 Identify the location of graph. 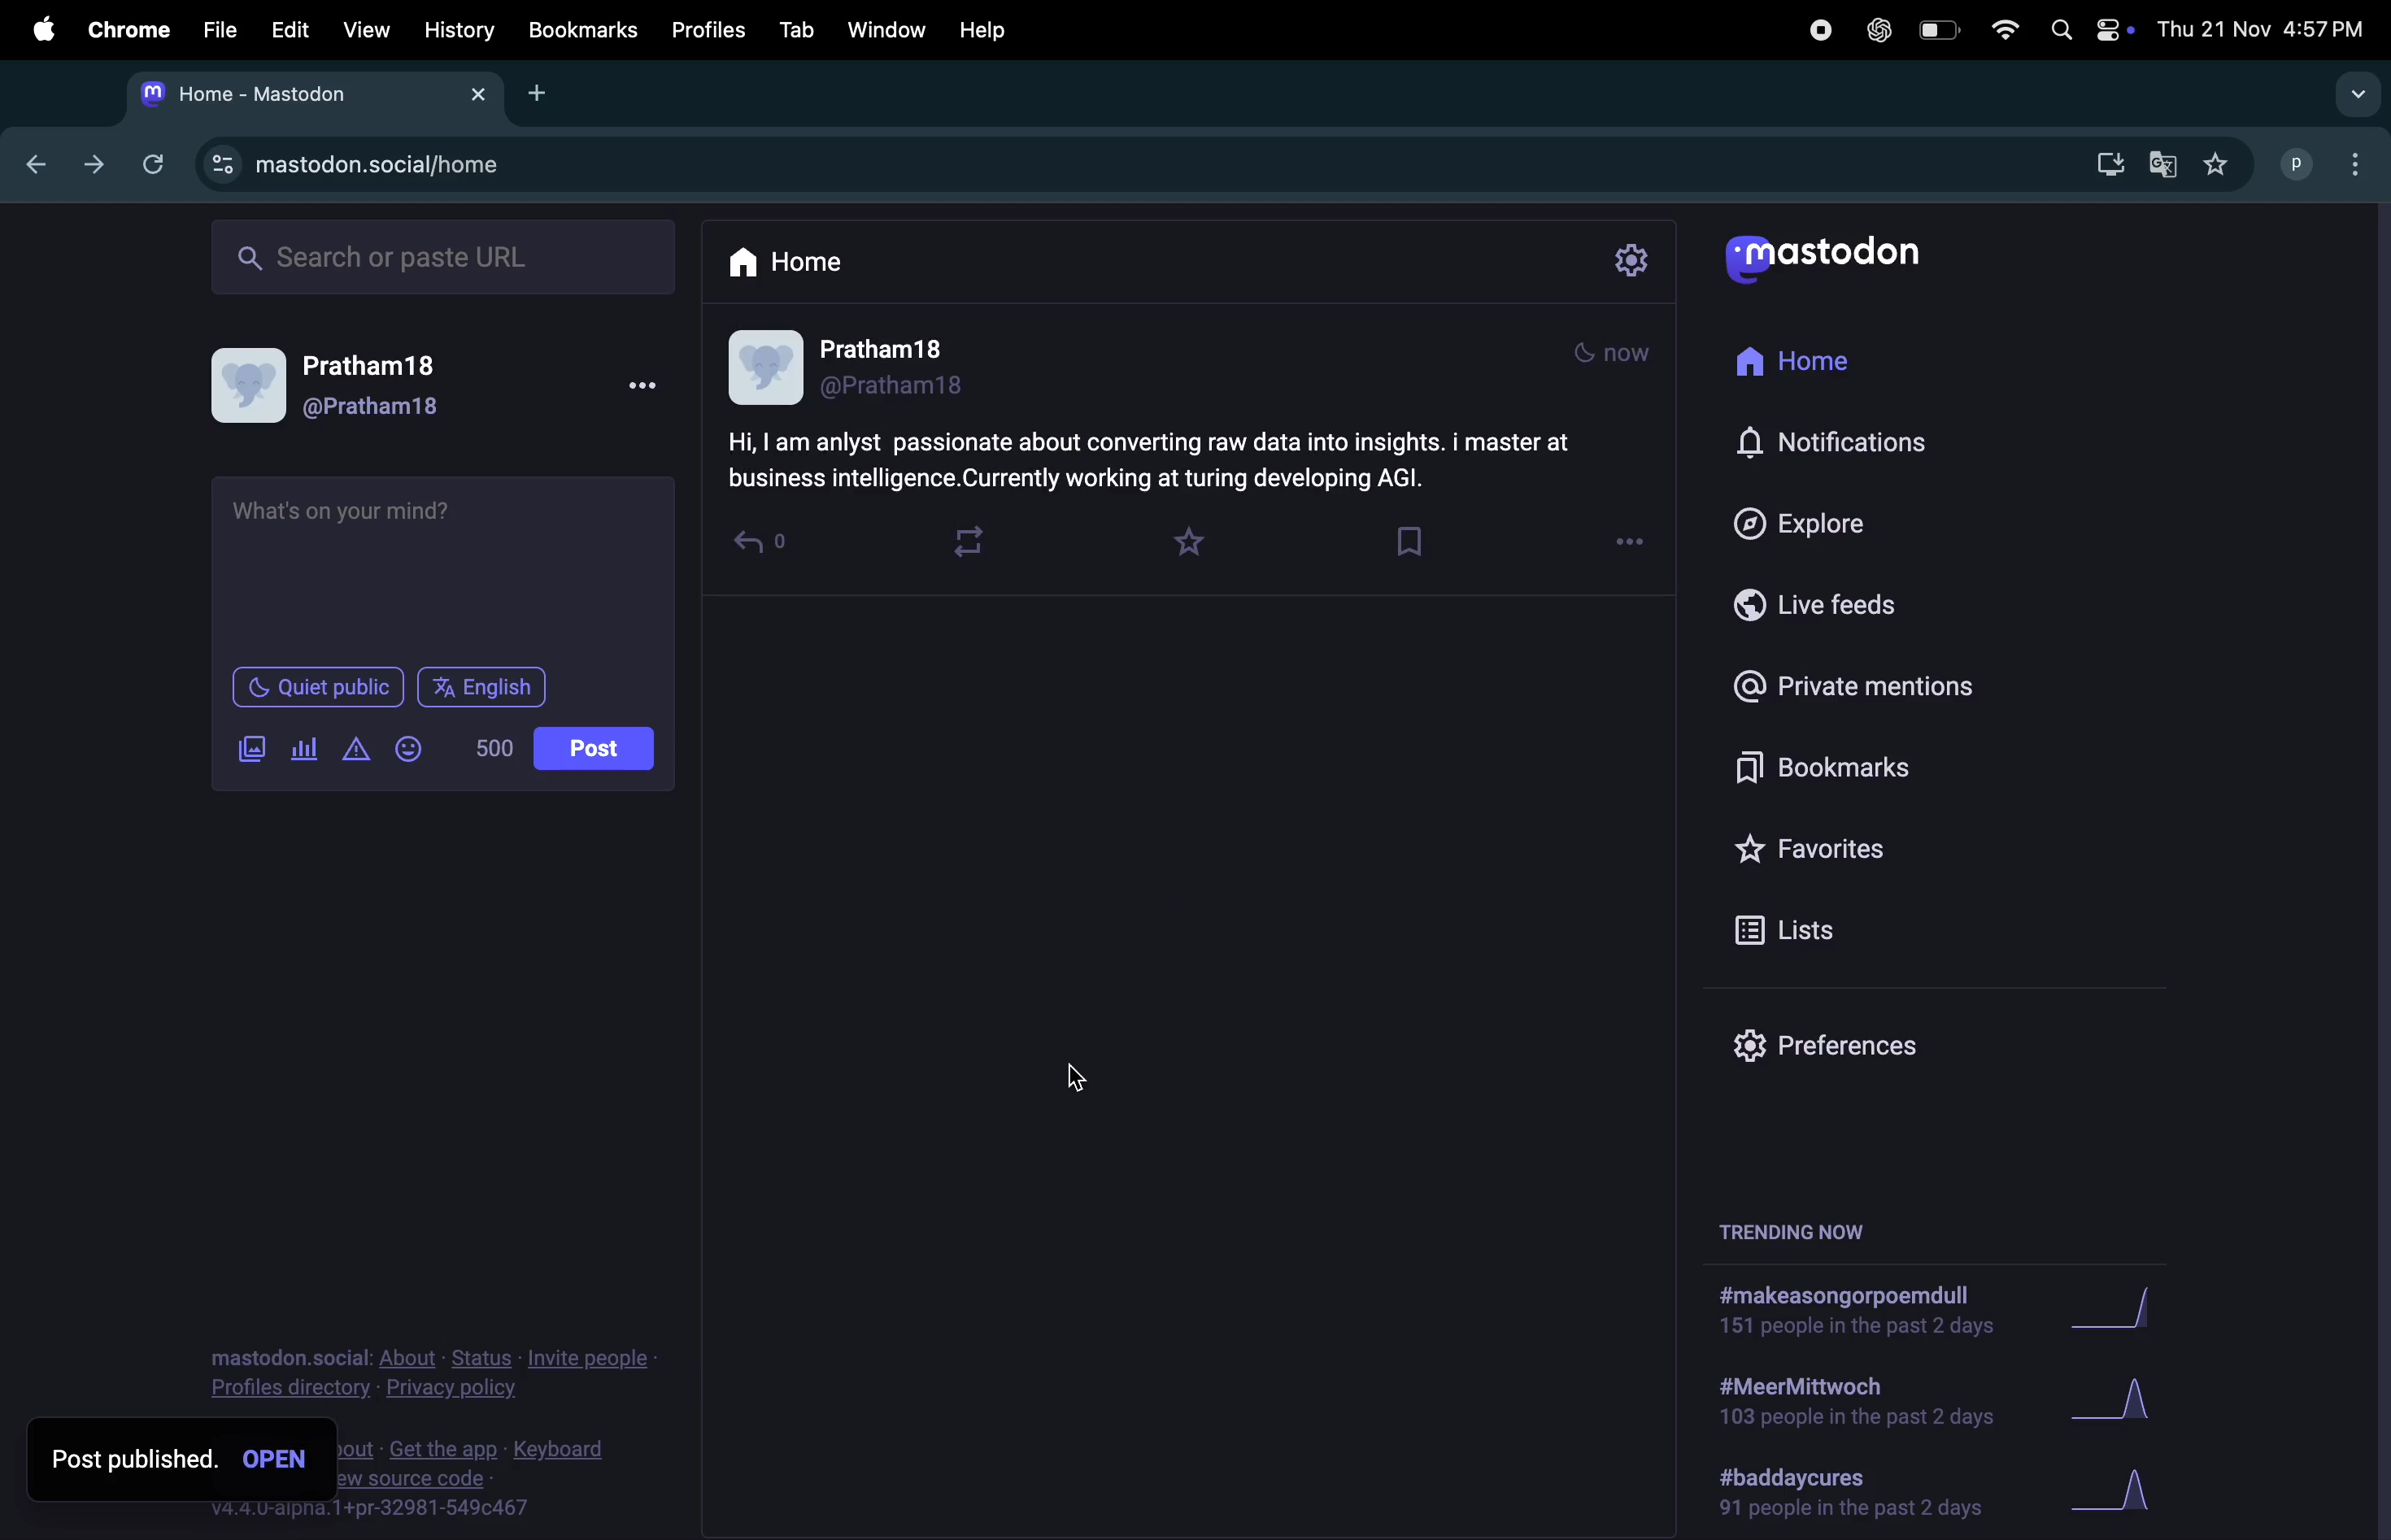
(2123, 1311).